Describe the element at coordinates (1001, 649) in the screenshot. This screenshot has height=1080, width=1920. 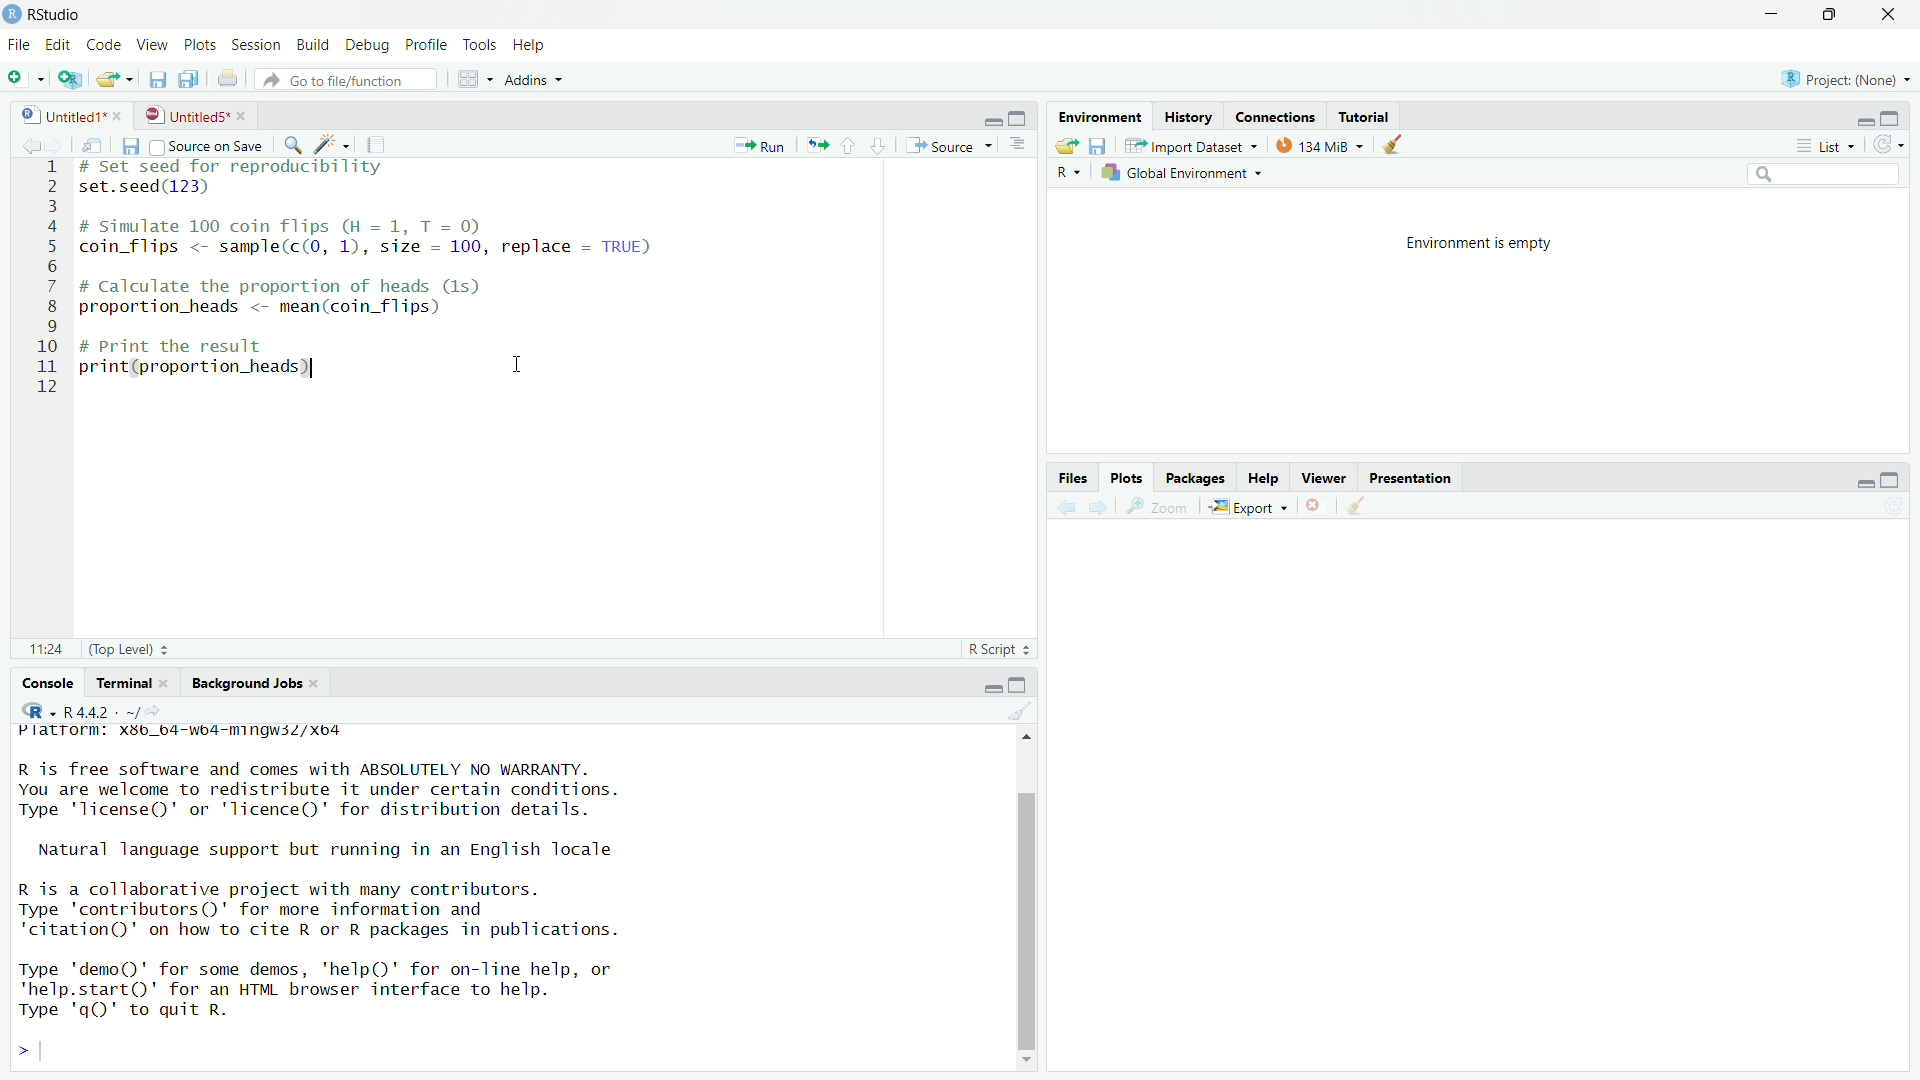
I see `R Script` at that location.